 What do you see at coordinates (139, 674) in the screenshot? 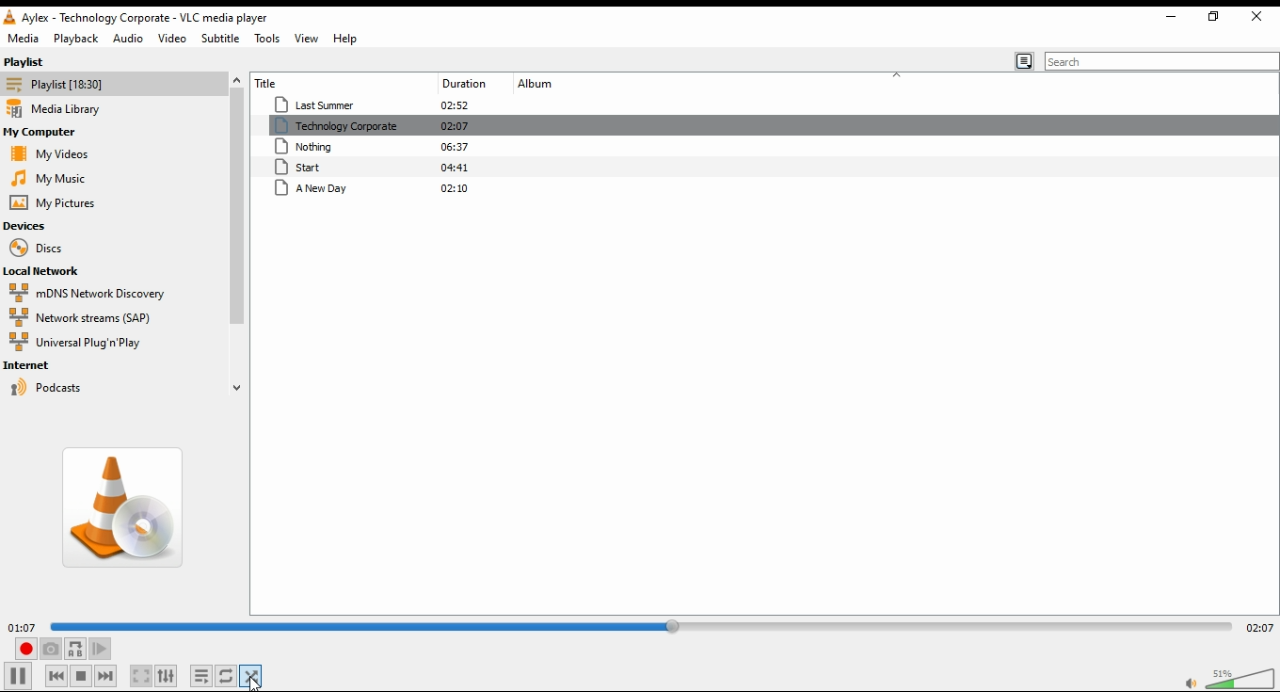
I see `toggle video in fullscreen` at bounding box center [139, 674].